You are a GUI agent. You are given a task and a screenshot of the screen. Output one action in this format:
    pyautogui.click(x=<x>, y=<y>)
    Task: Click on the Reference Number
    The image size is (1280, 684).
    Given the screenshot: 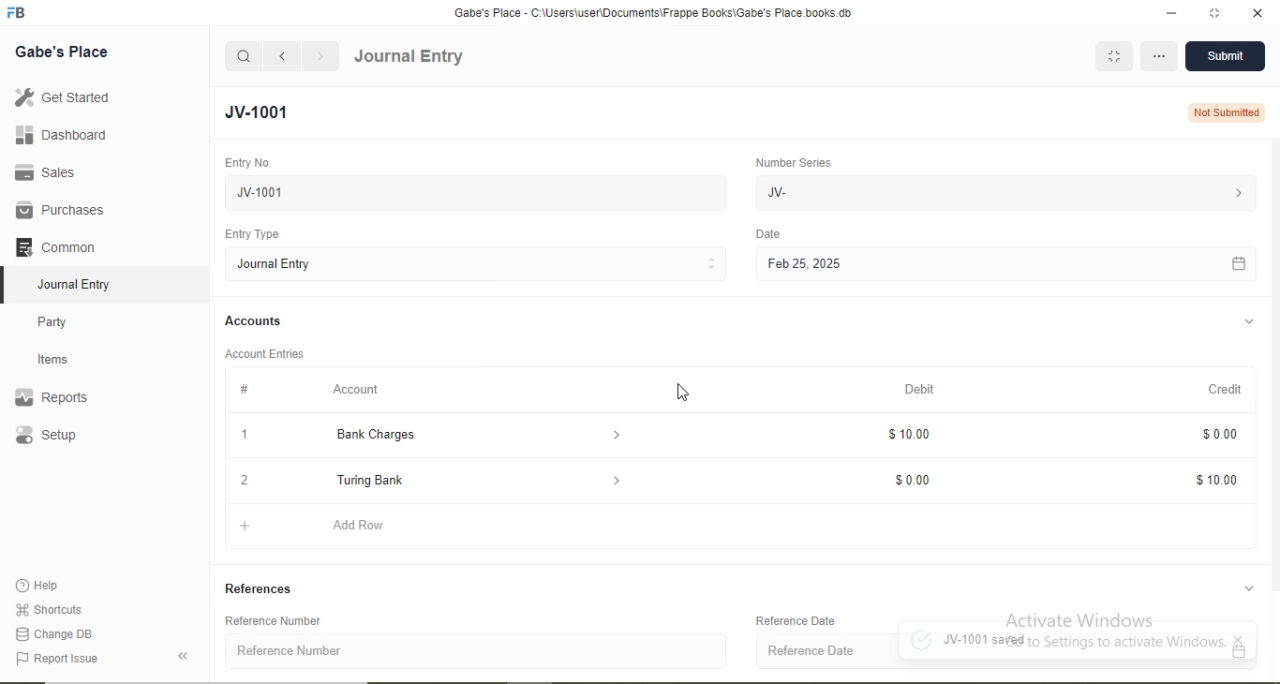 What is the action you would take?
    pyautogui.click(x=478, y=651)
    